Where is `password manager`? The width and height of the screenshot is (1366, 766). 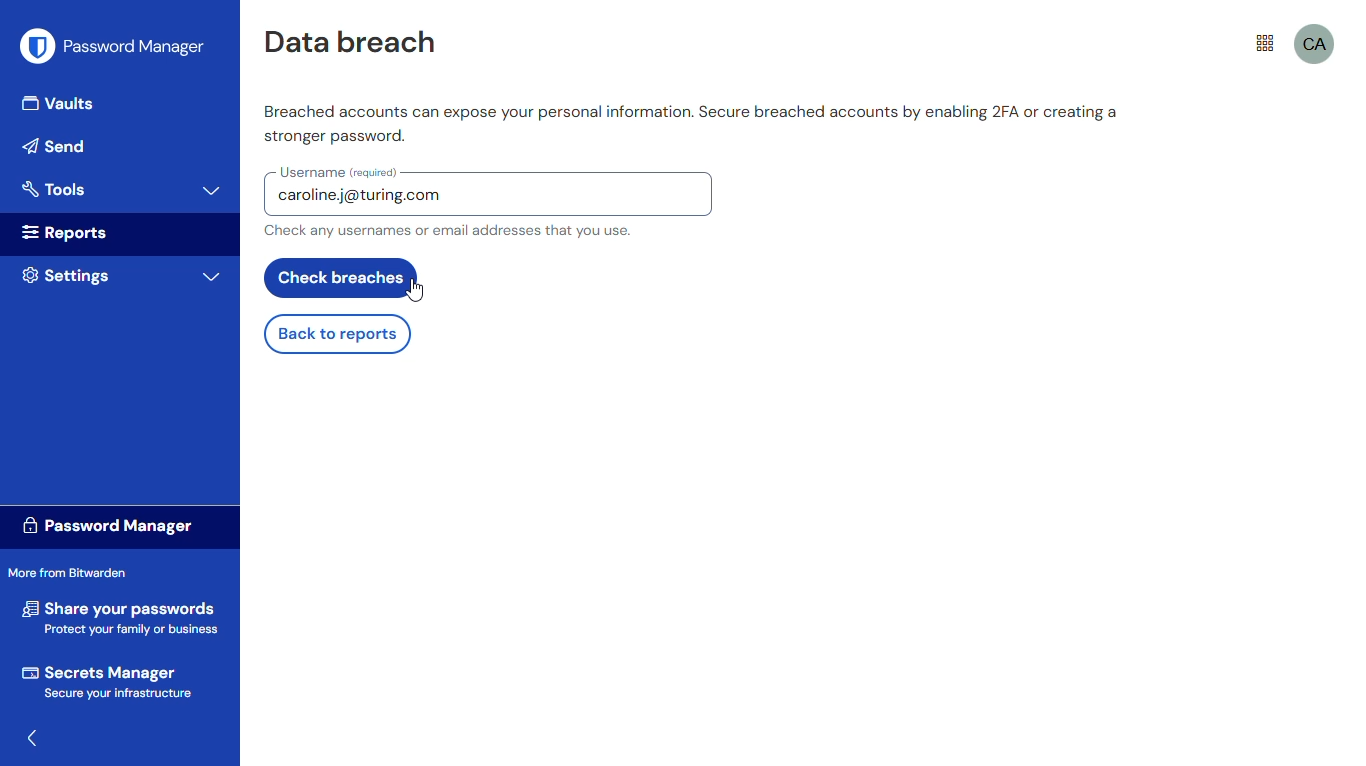 password manager is located at coordinates (135, 46).